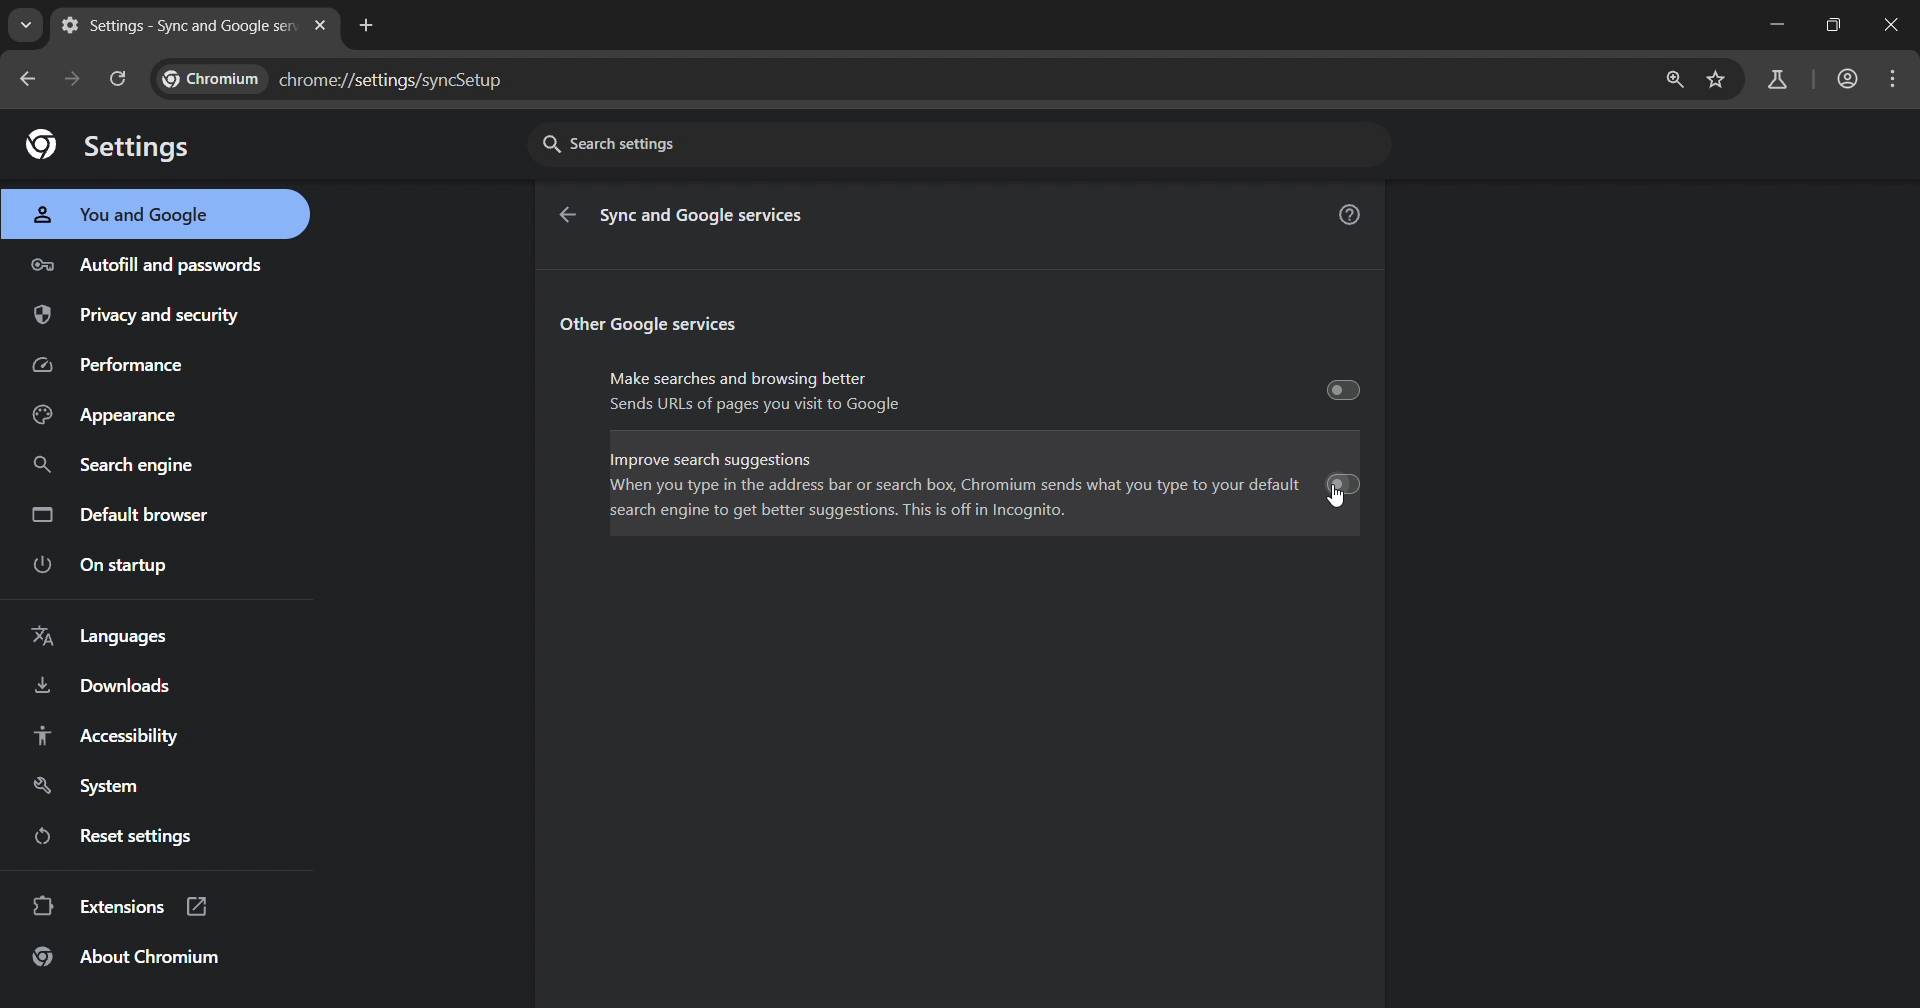 This screenshot has width=1920, height=1008. I want to click on autofill and passwords, so click(142, 265).